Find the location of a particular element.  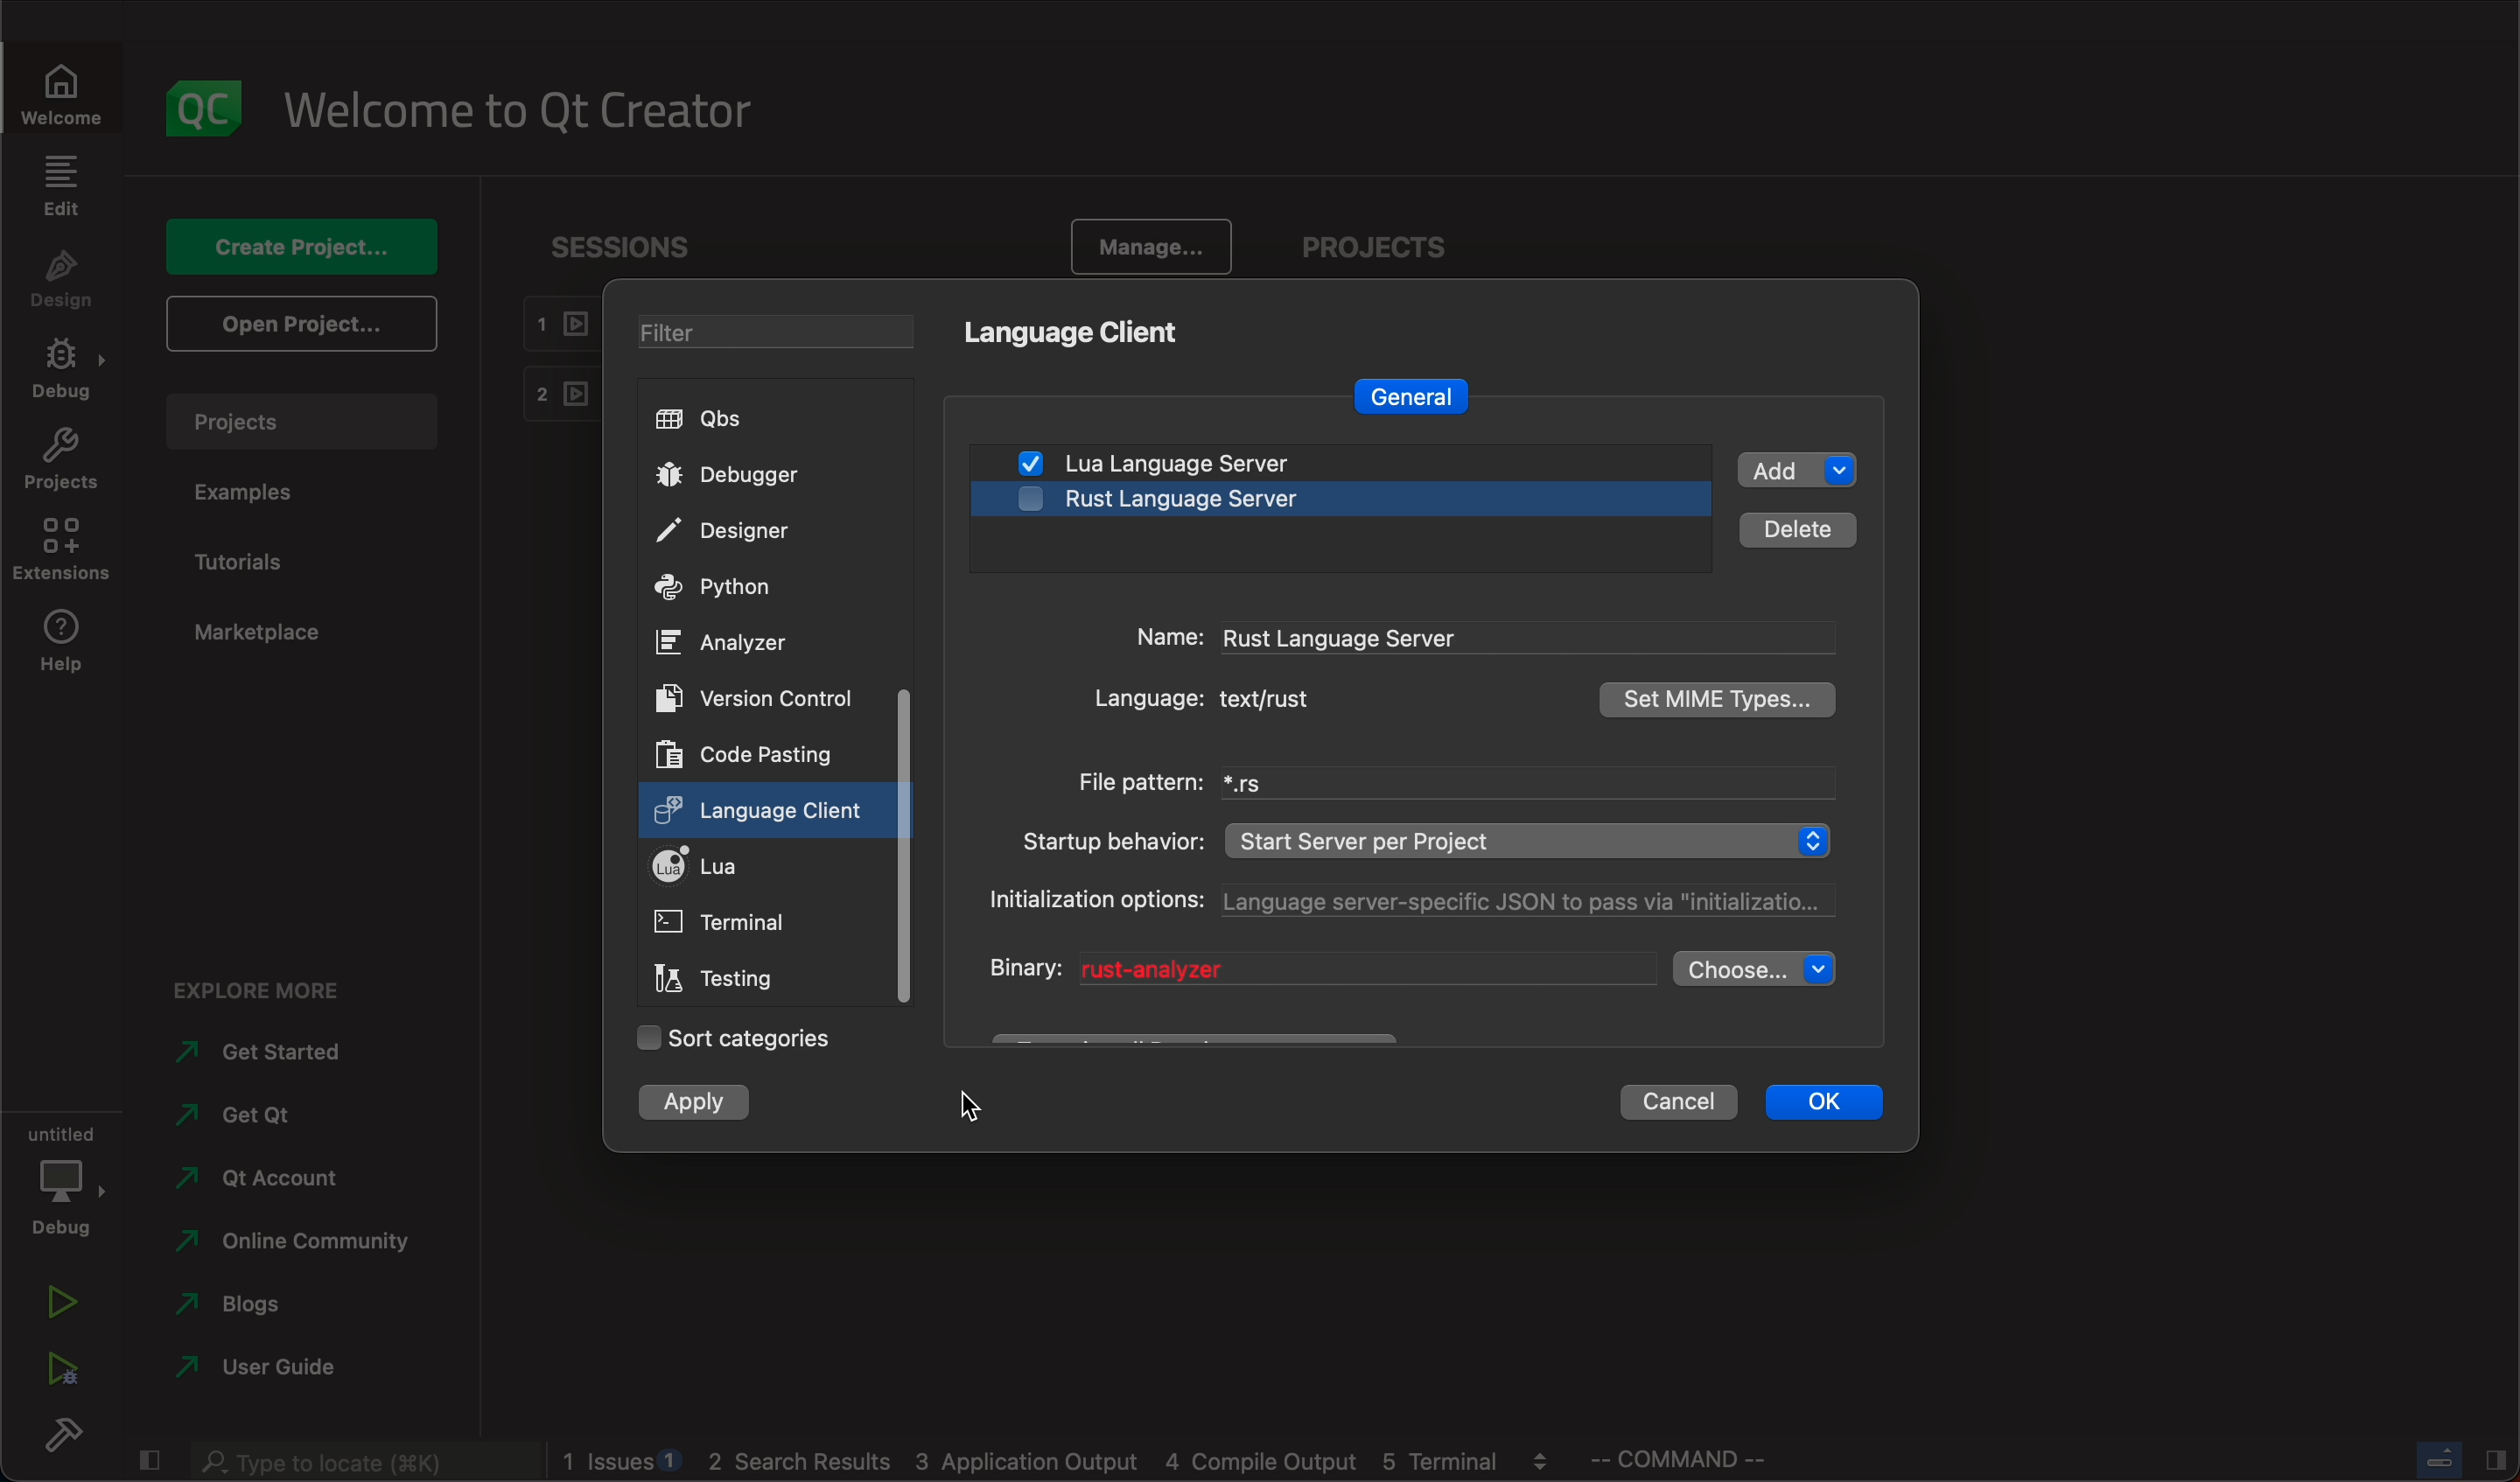

cancel is located at coordinates (1689, 1104).